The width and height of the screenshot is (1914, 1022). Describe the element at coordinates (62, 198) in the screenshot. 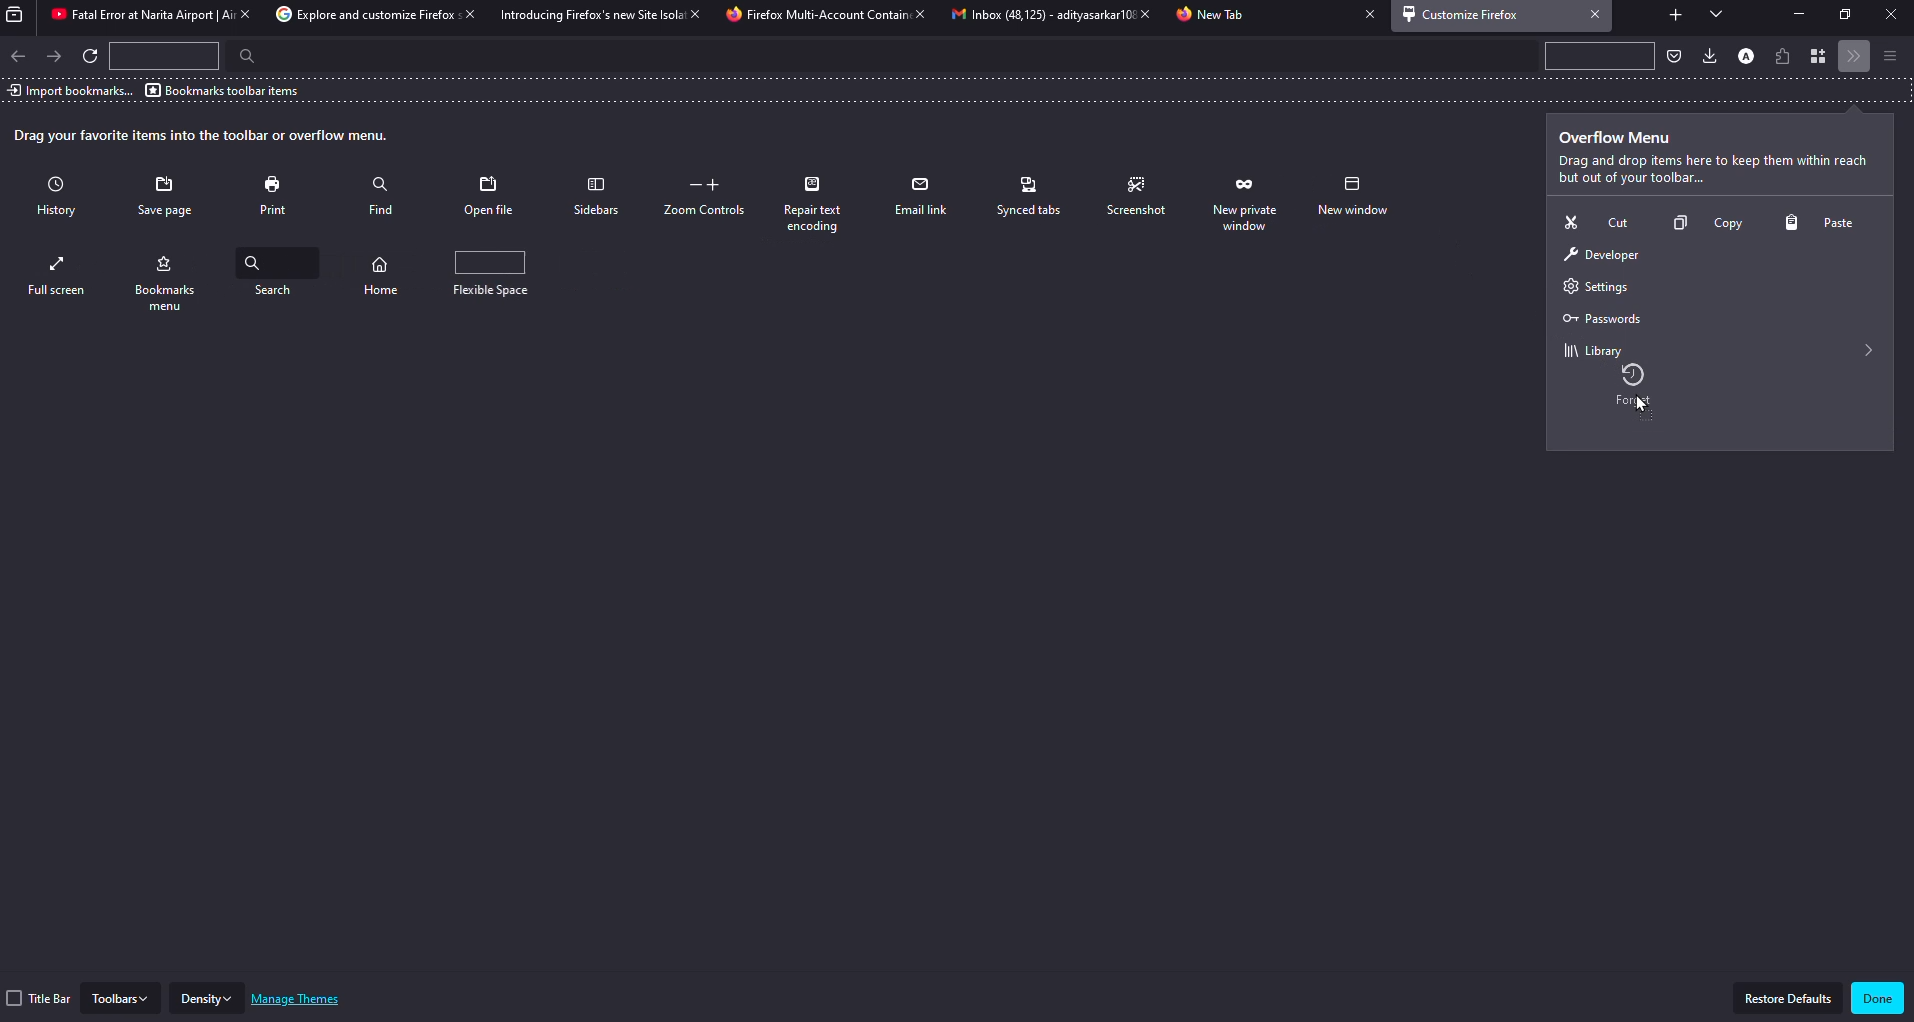

I see `history` at that location.